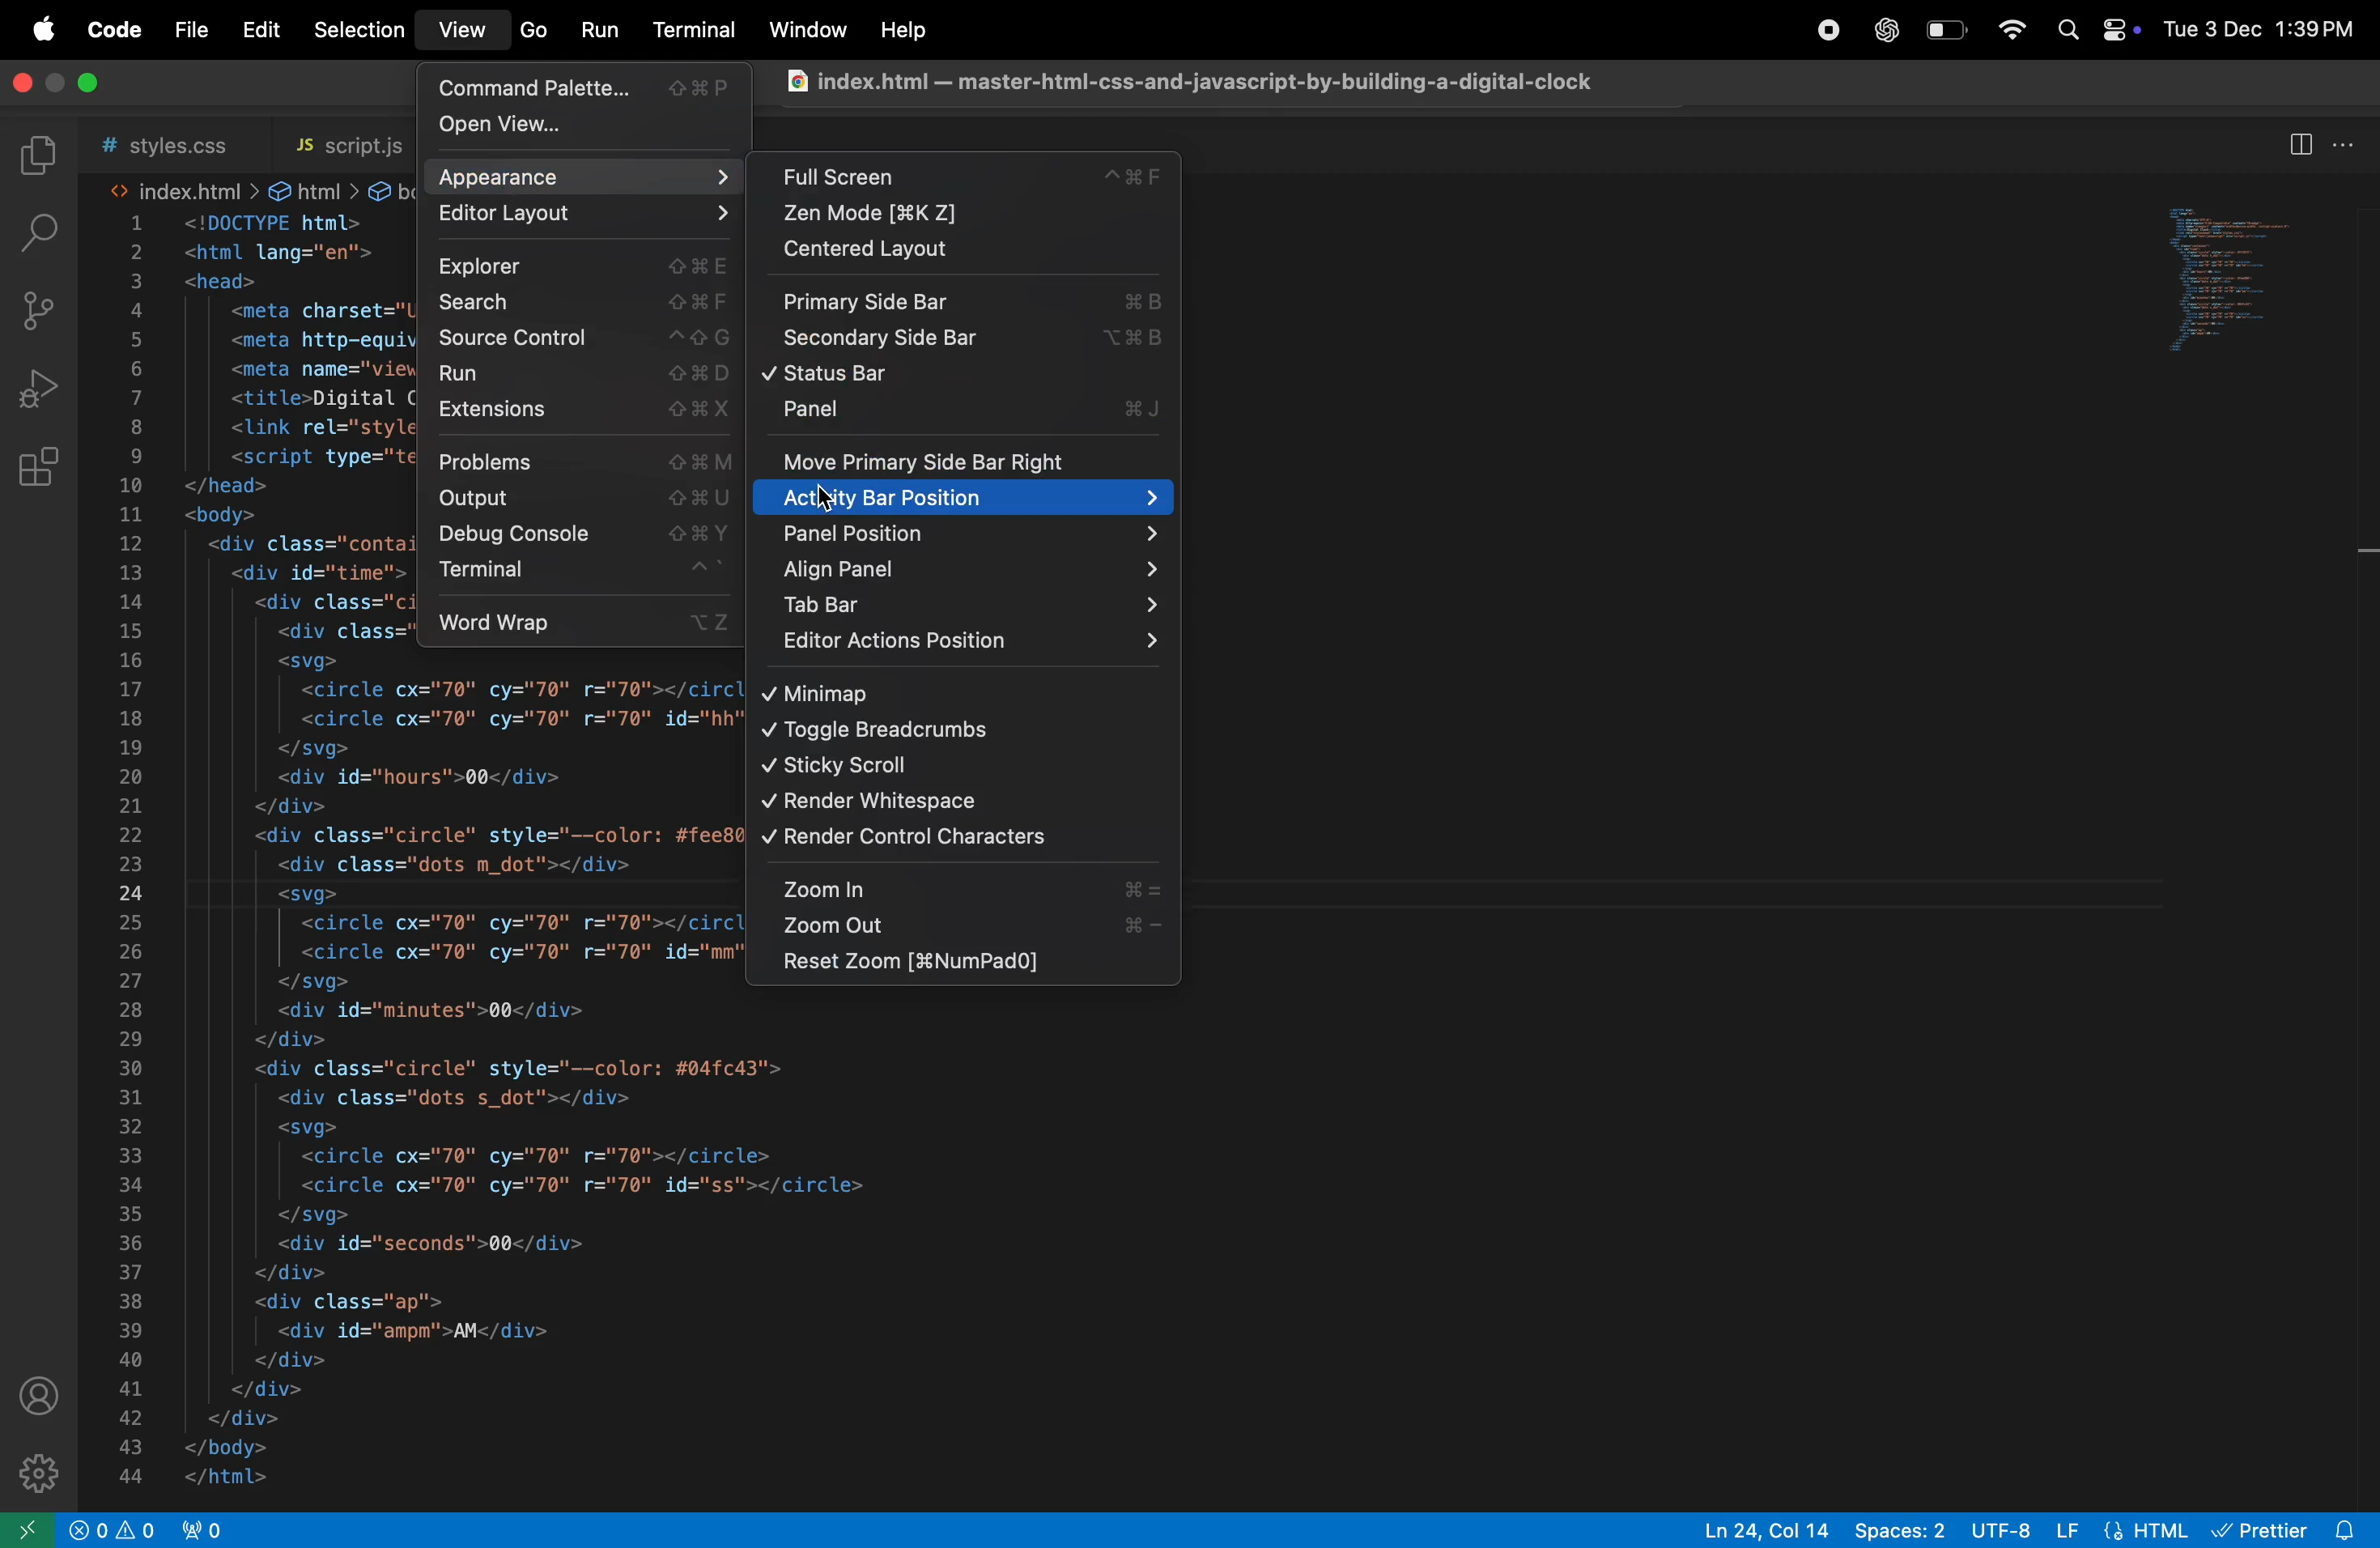 Image resolution: width=2380 pixels, height=1548 pixels. I want to click on battery, so click(1948, 33).